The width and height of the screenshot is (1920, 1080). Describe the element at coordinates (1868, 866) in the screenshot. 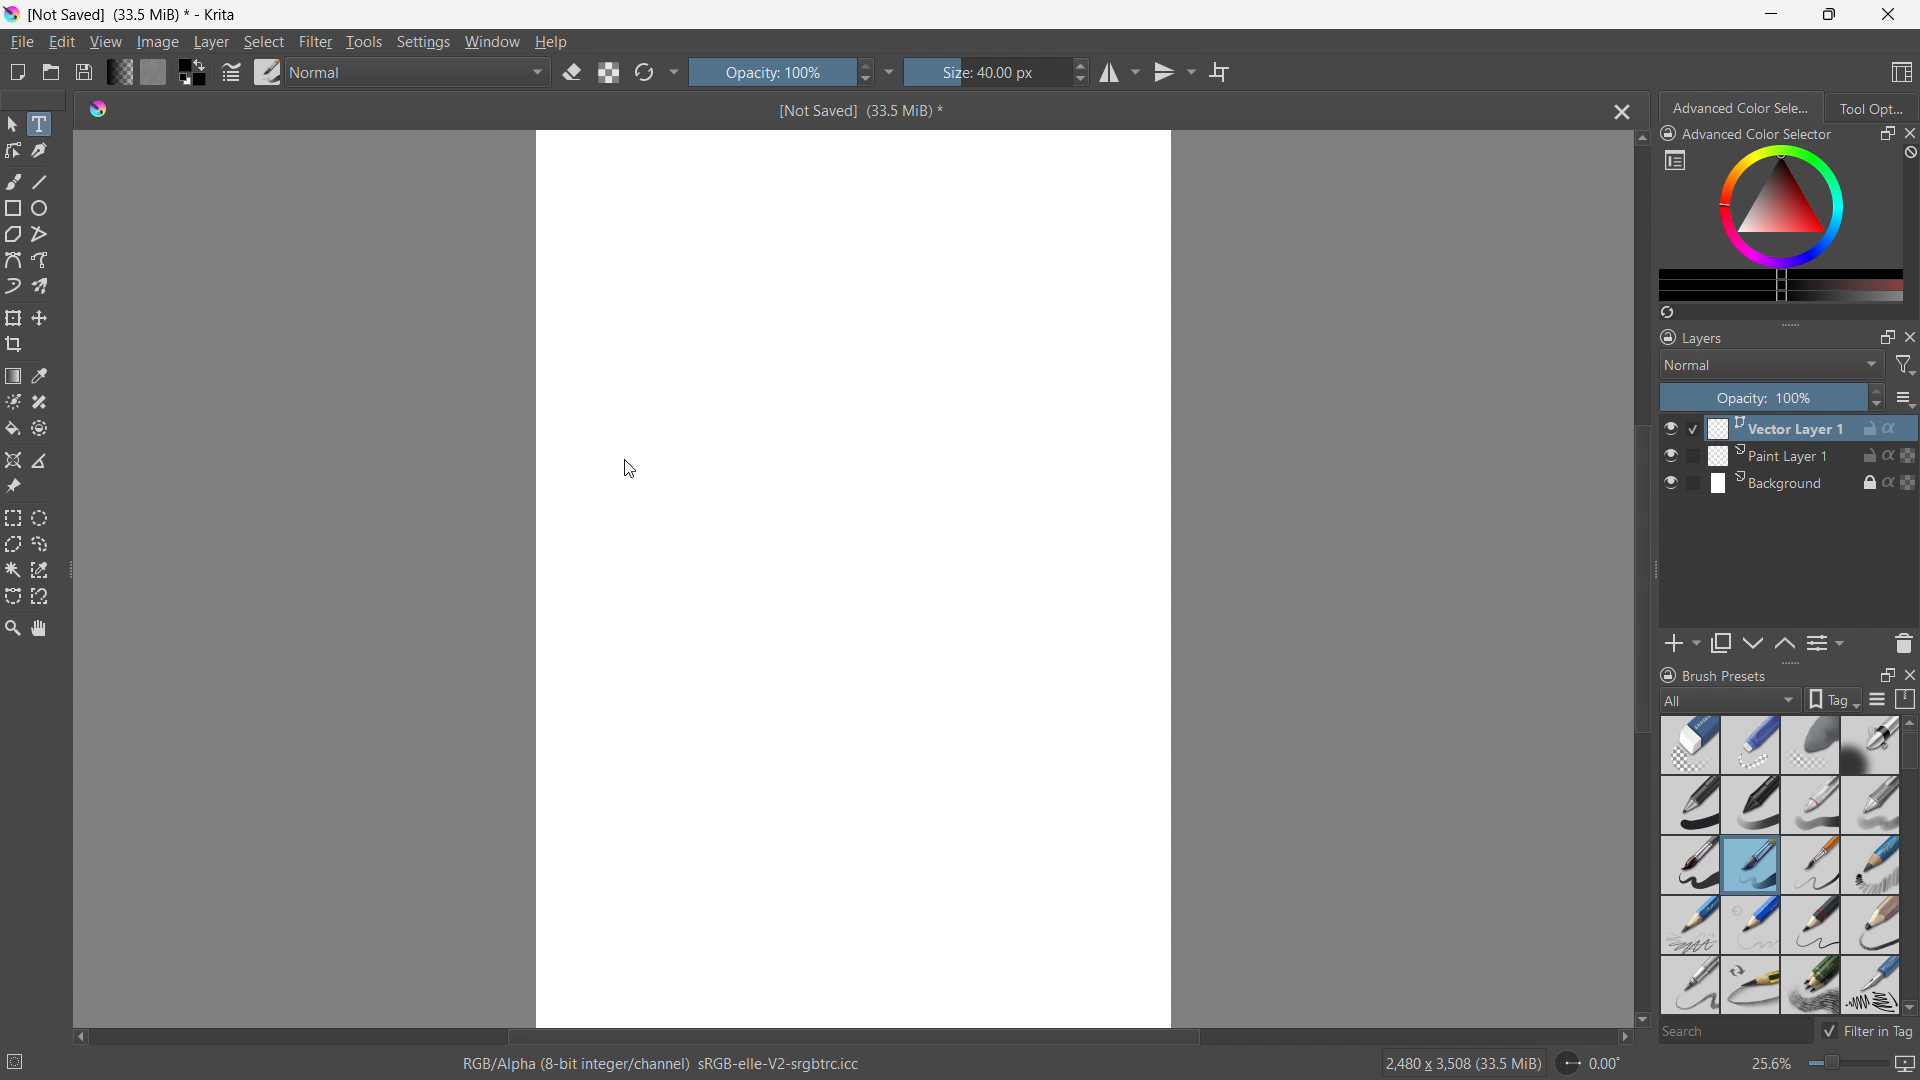

I see `sketch pencil` at that location.